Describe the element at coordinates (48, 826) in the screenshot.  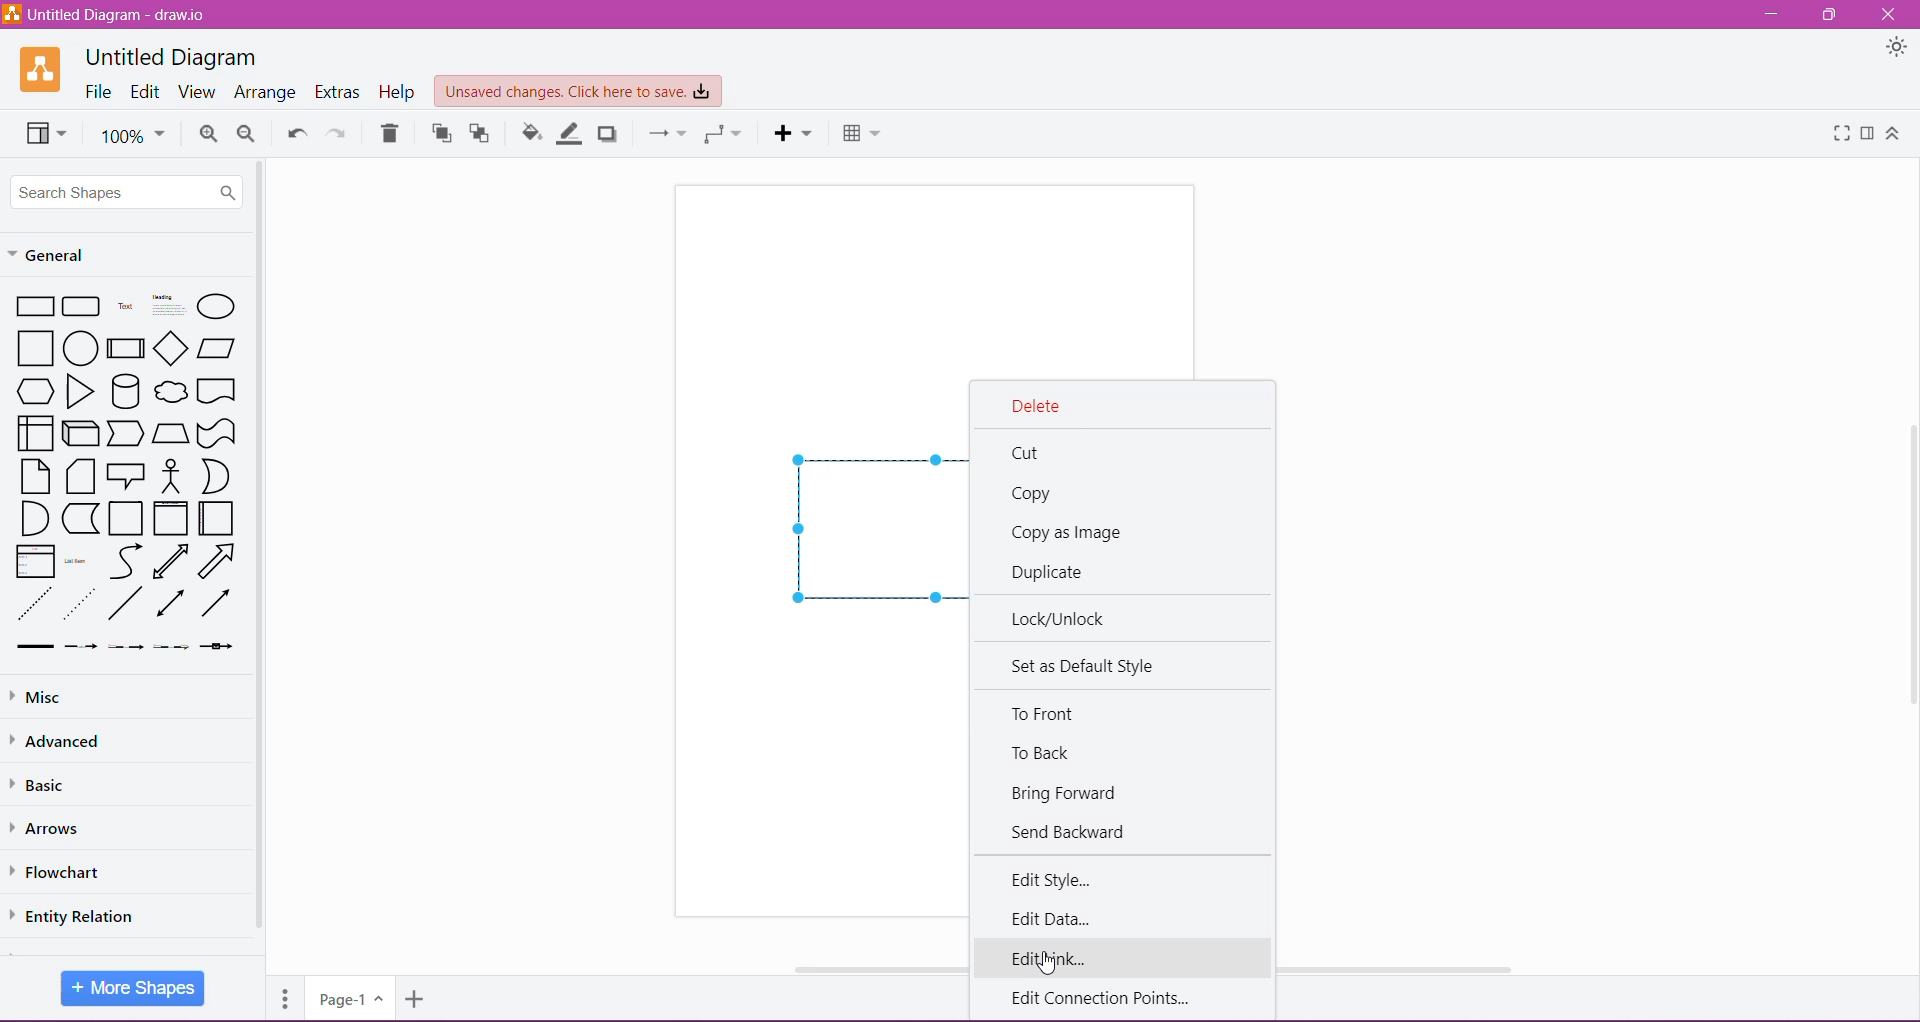
I see `Arrows` at that location.